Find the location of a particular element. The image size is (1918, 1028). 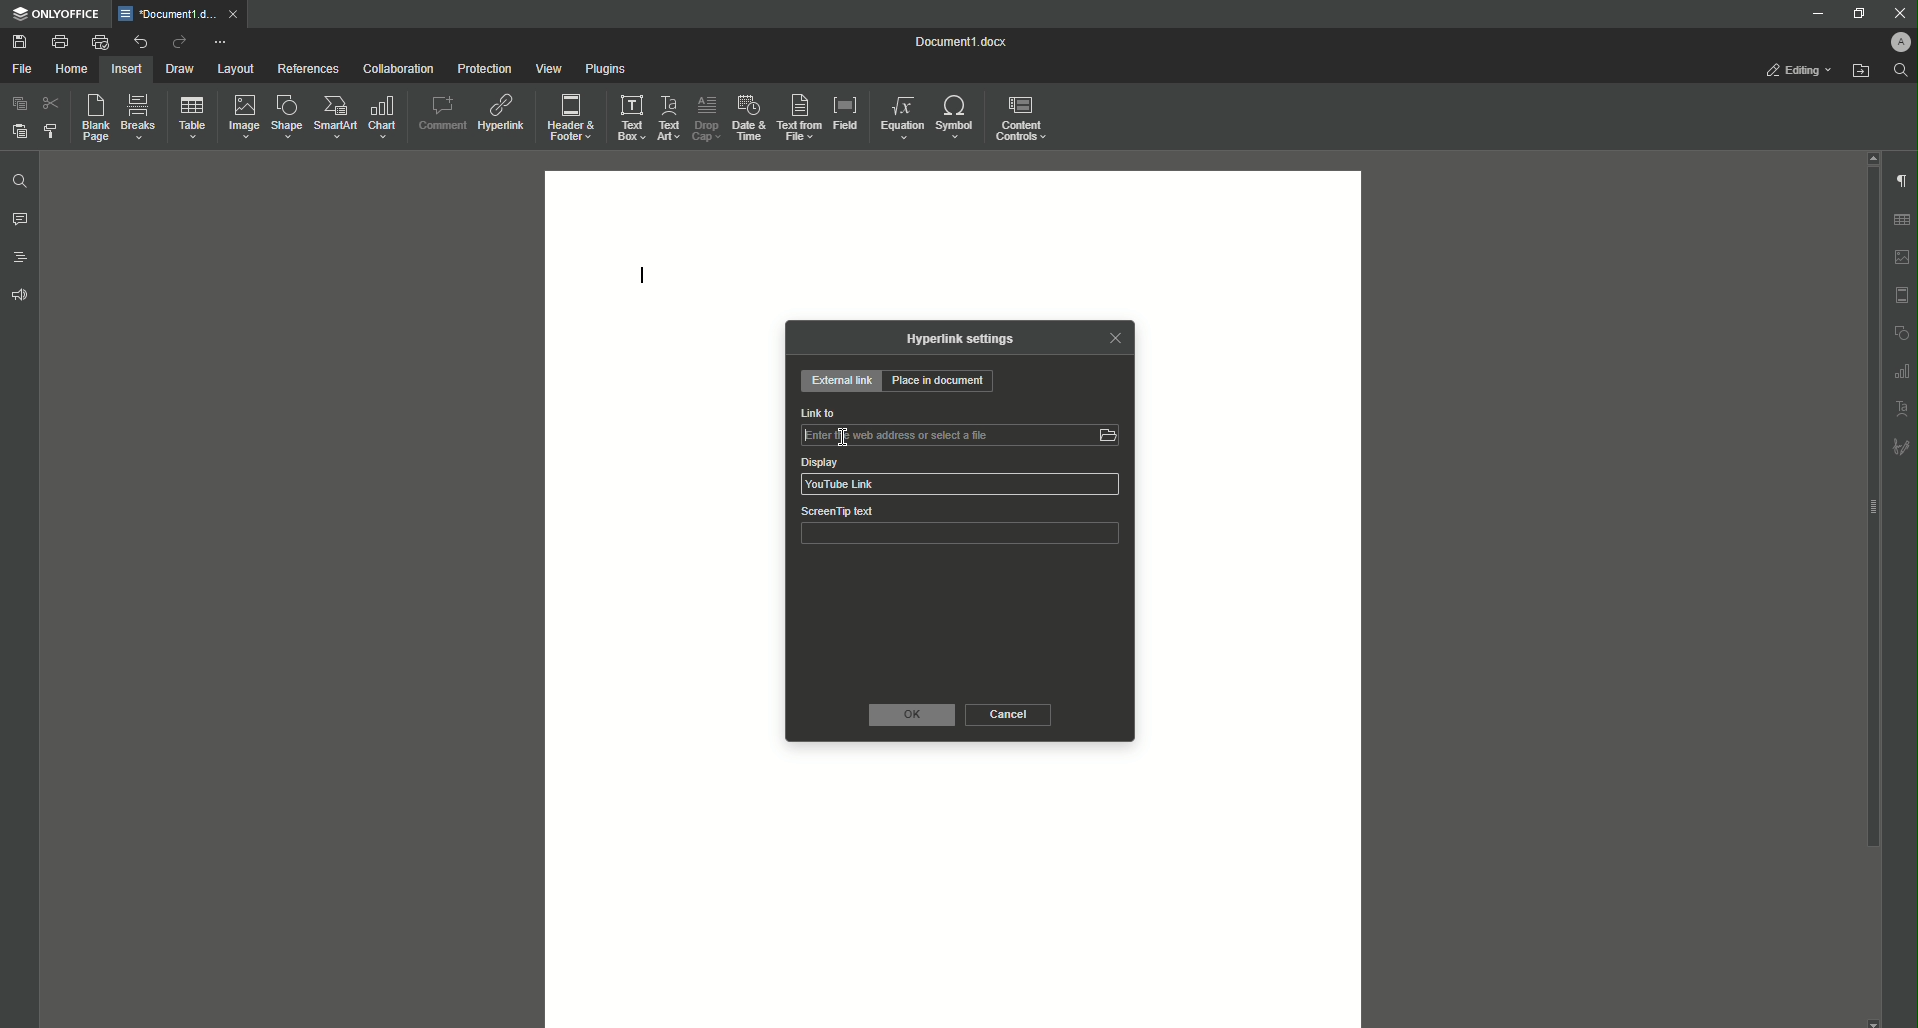

Redo is located at coordinates (177, 42).